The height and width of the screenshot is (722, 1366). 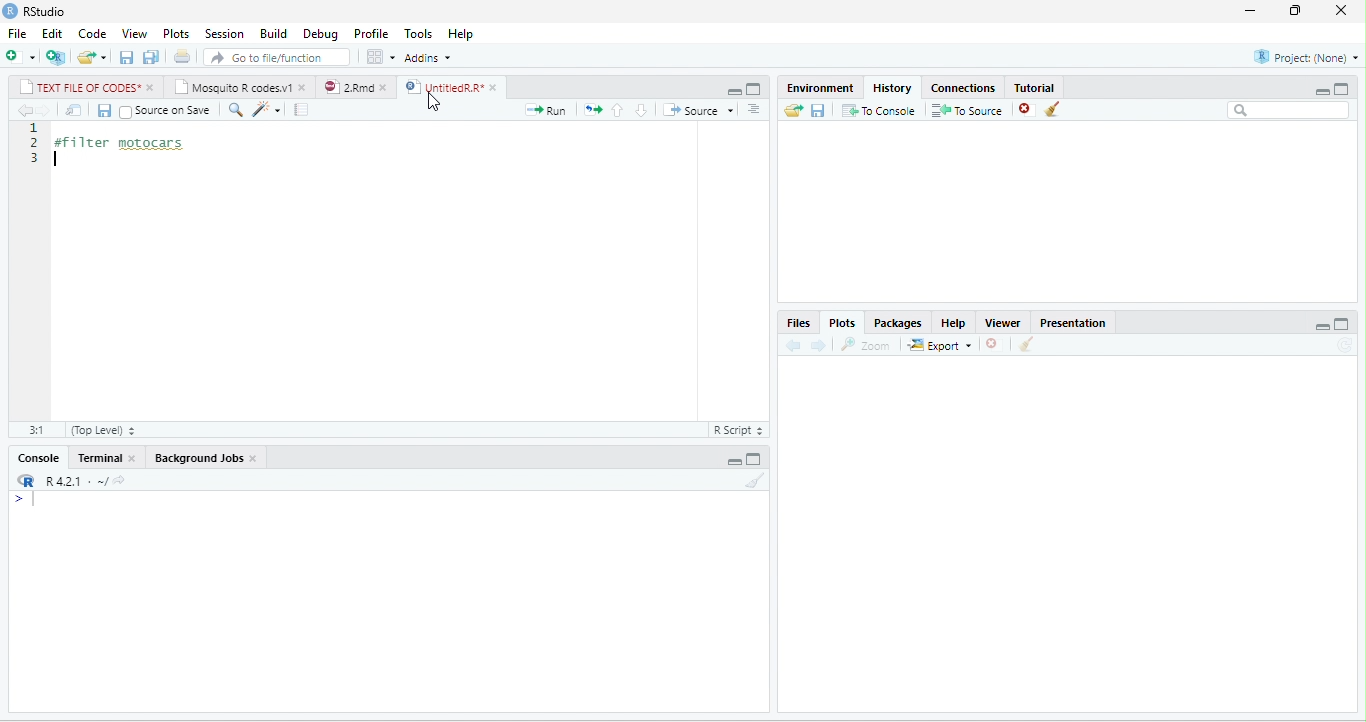 What do you see at coordinates (734, 91) in the screenshot?
I see `minimize` at bounding box center [734, 91].